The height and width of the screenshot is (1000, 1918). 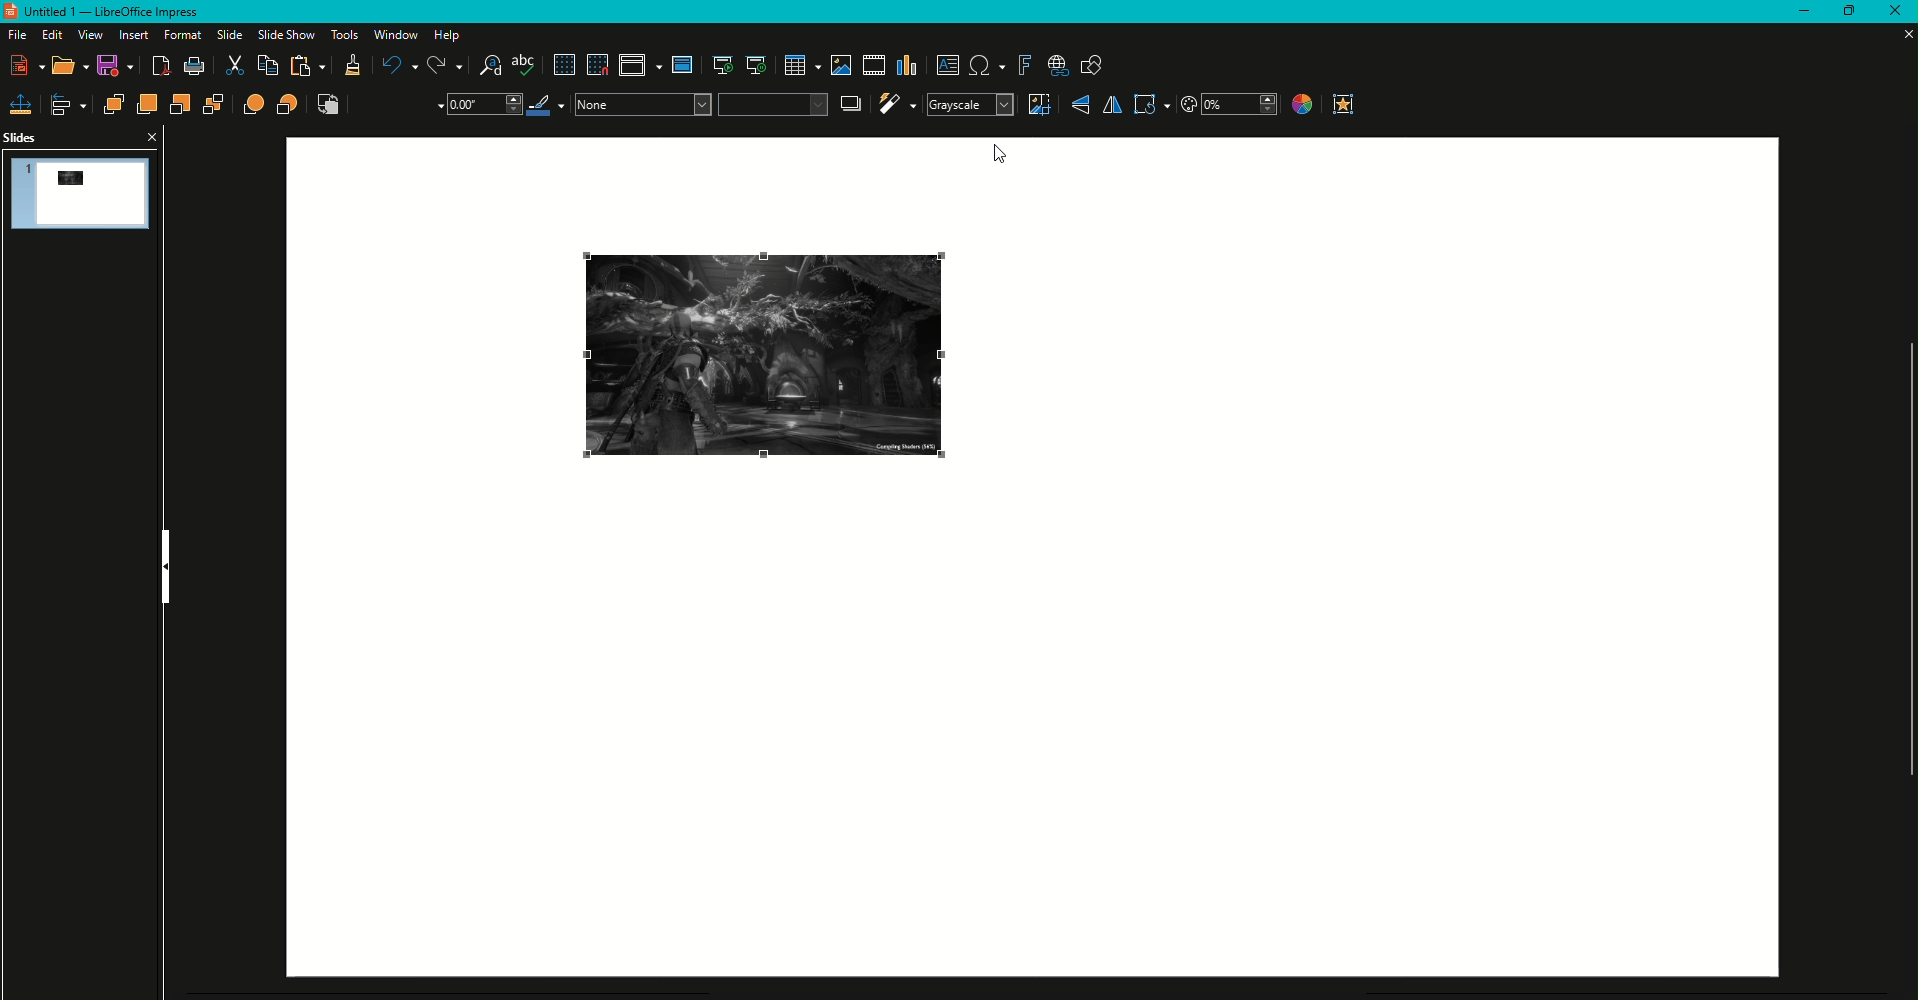 I want to click on Edit, so click(x=50, y=35).